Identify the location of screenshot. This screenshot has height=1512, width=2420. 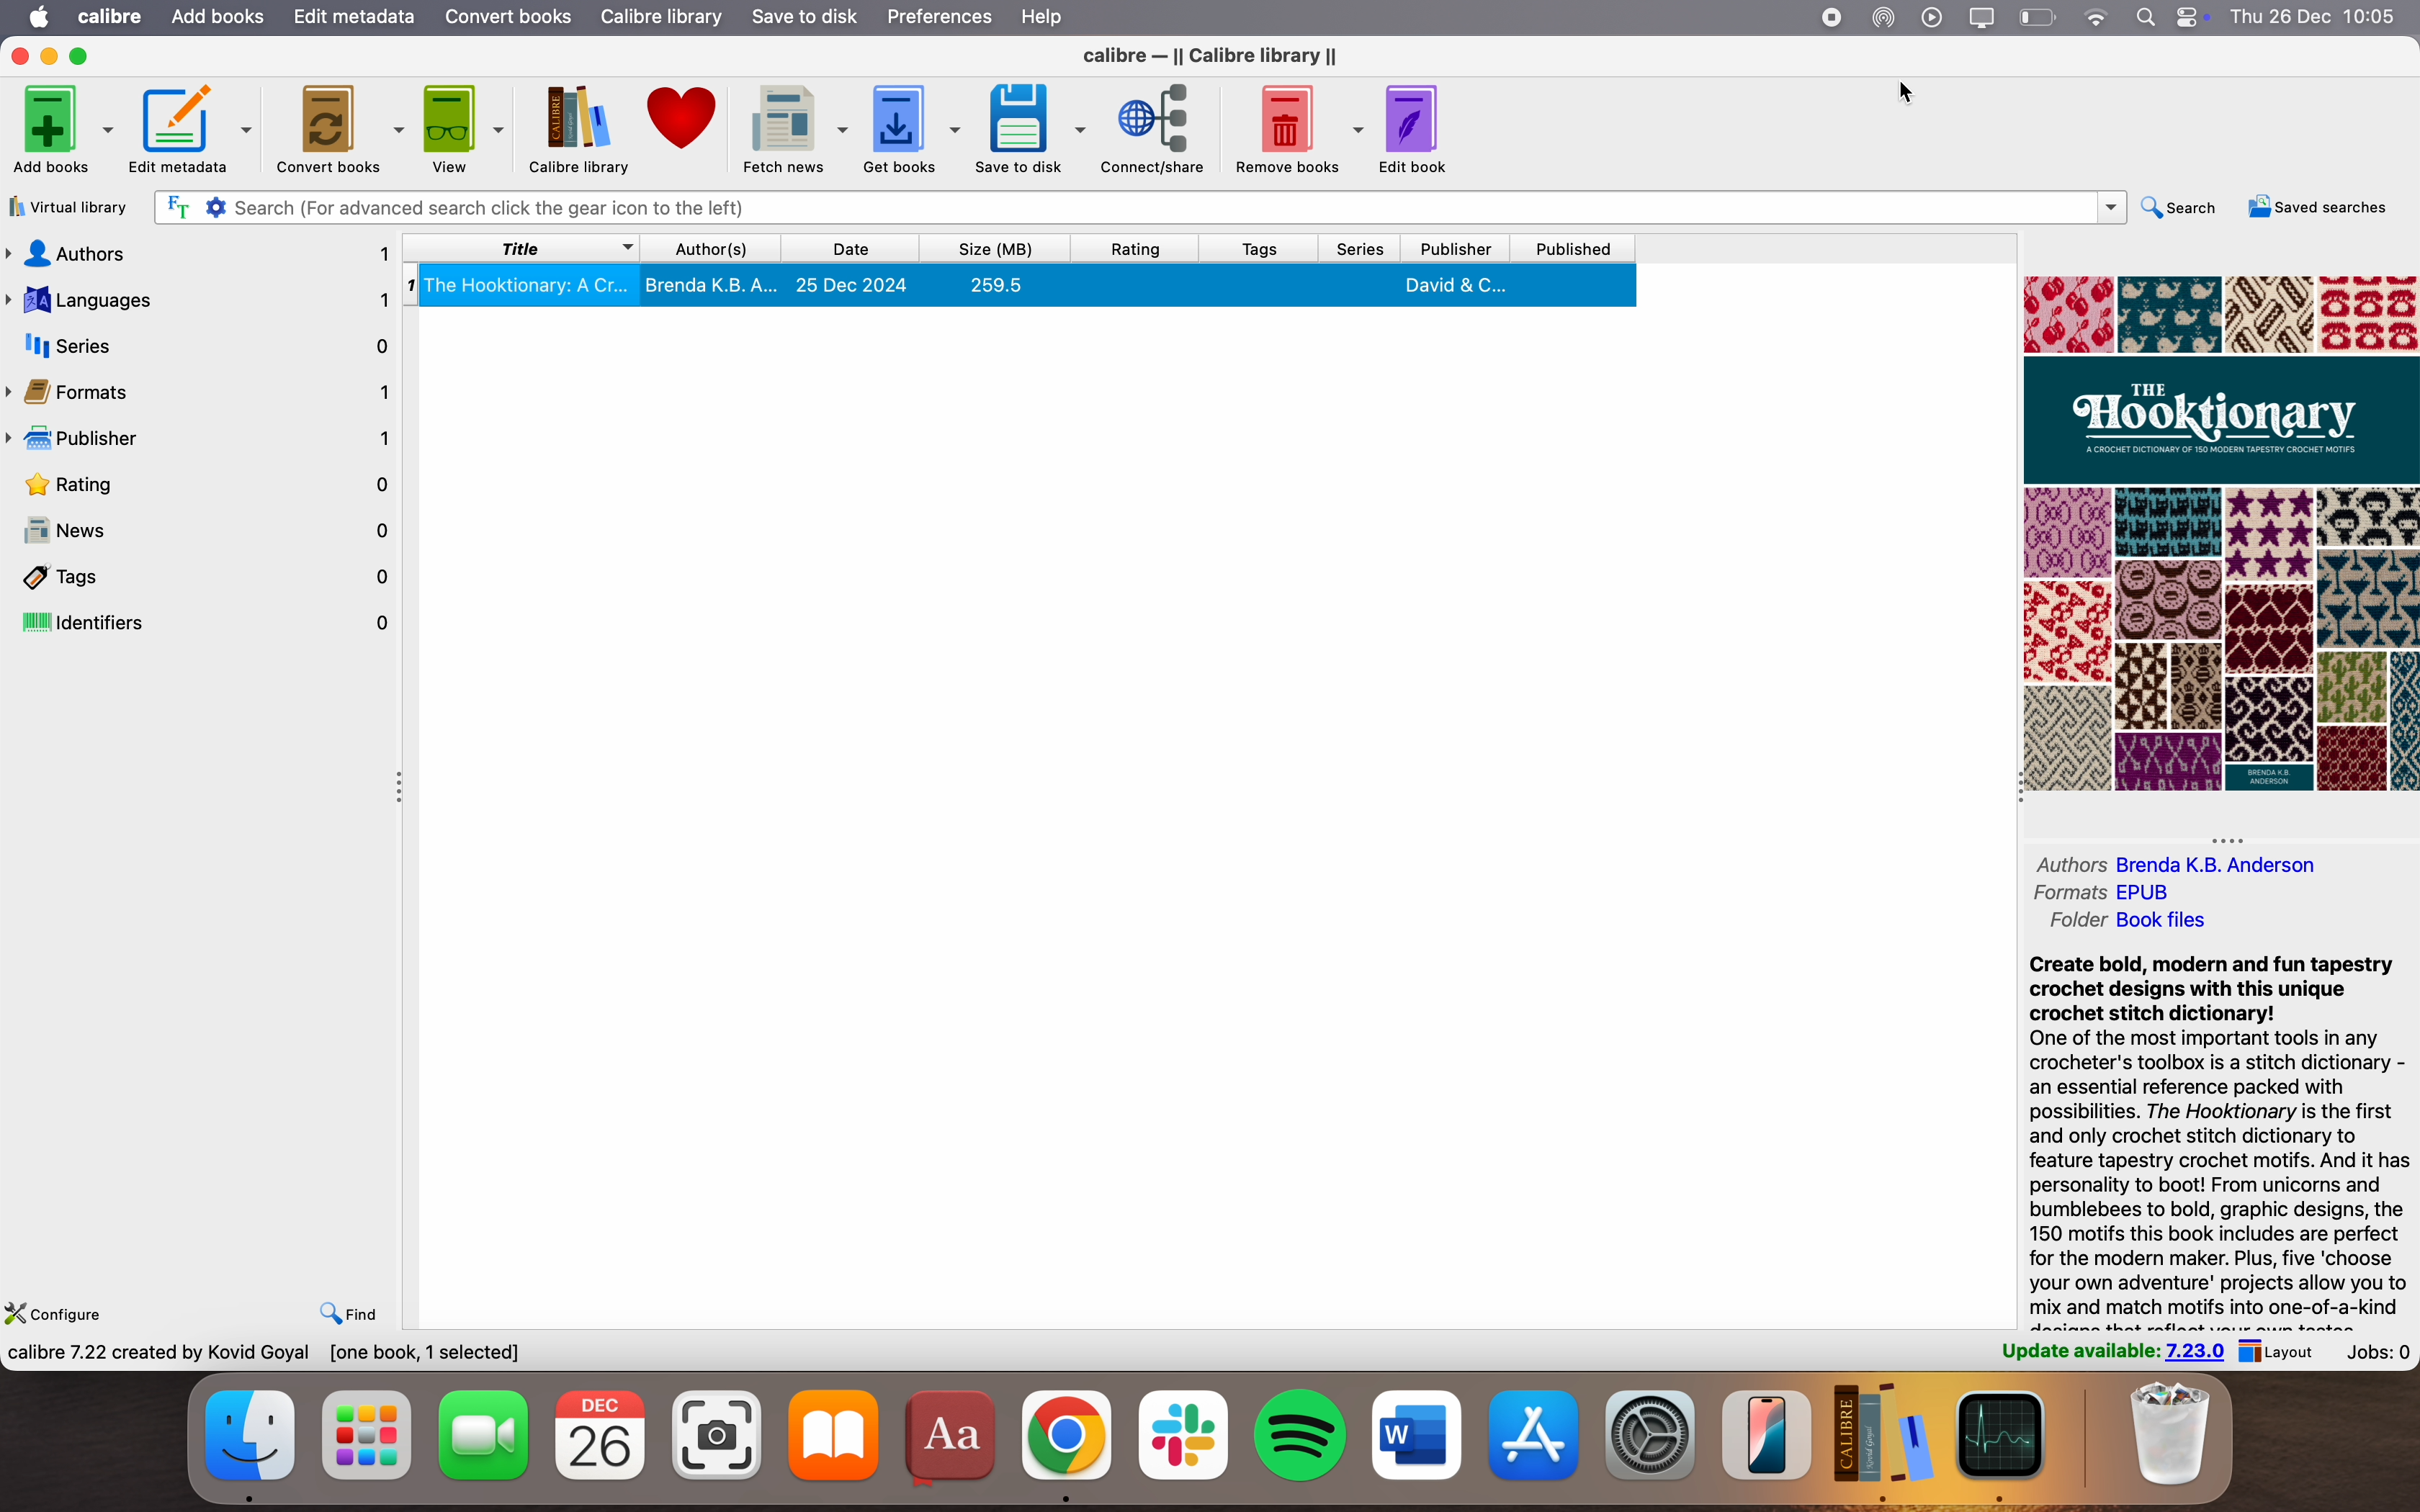
(717, 1428).